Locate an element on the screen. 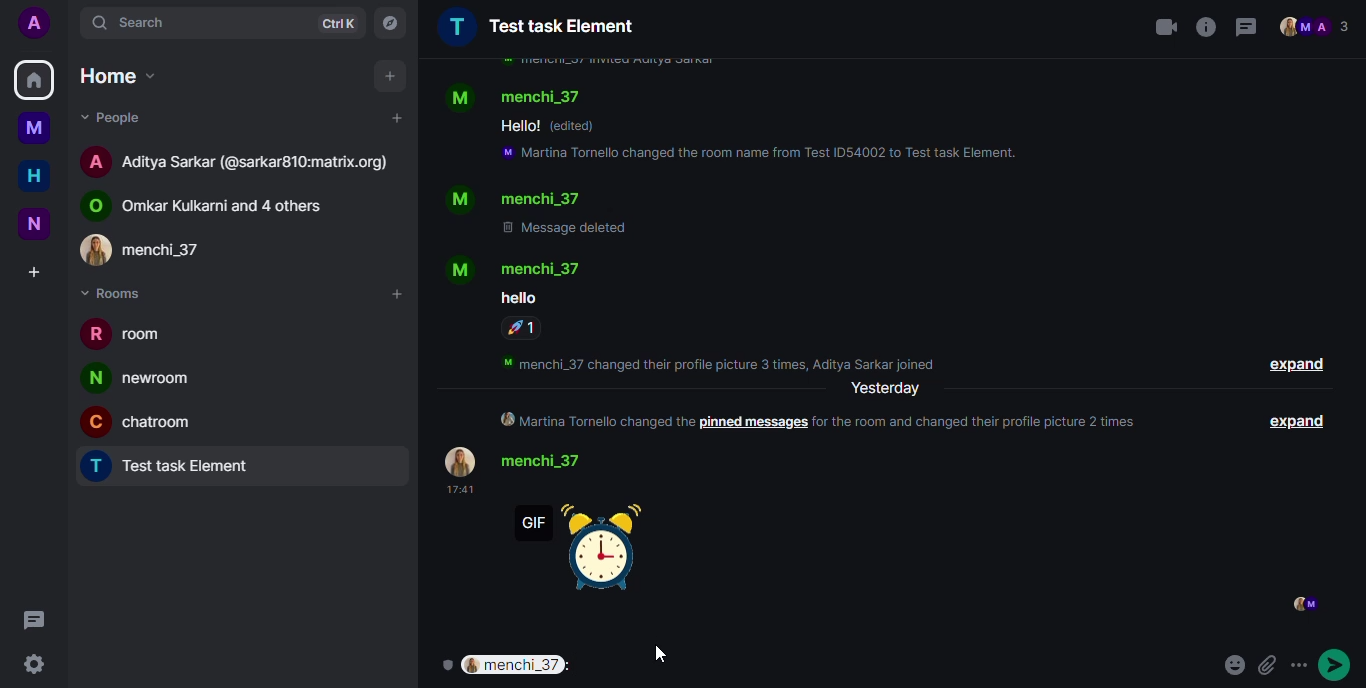  room is located at coordinates (143, 378).